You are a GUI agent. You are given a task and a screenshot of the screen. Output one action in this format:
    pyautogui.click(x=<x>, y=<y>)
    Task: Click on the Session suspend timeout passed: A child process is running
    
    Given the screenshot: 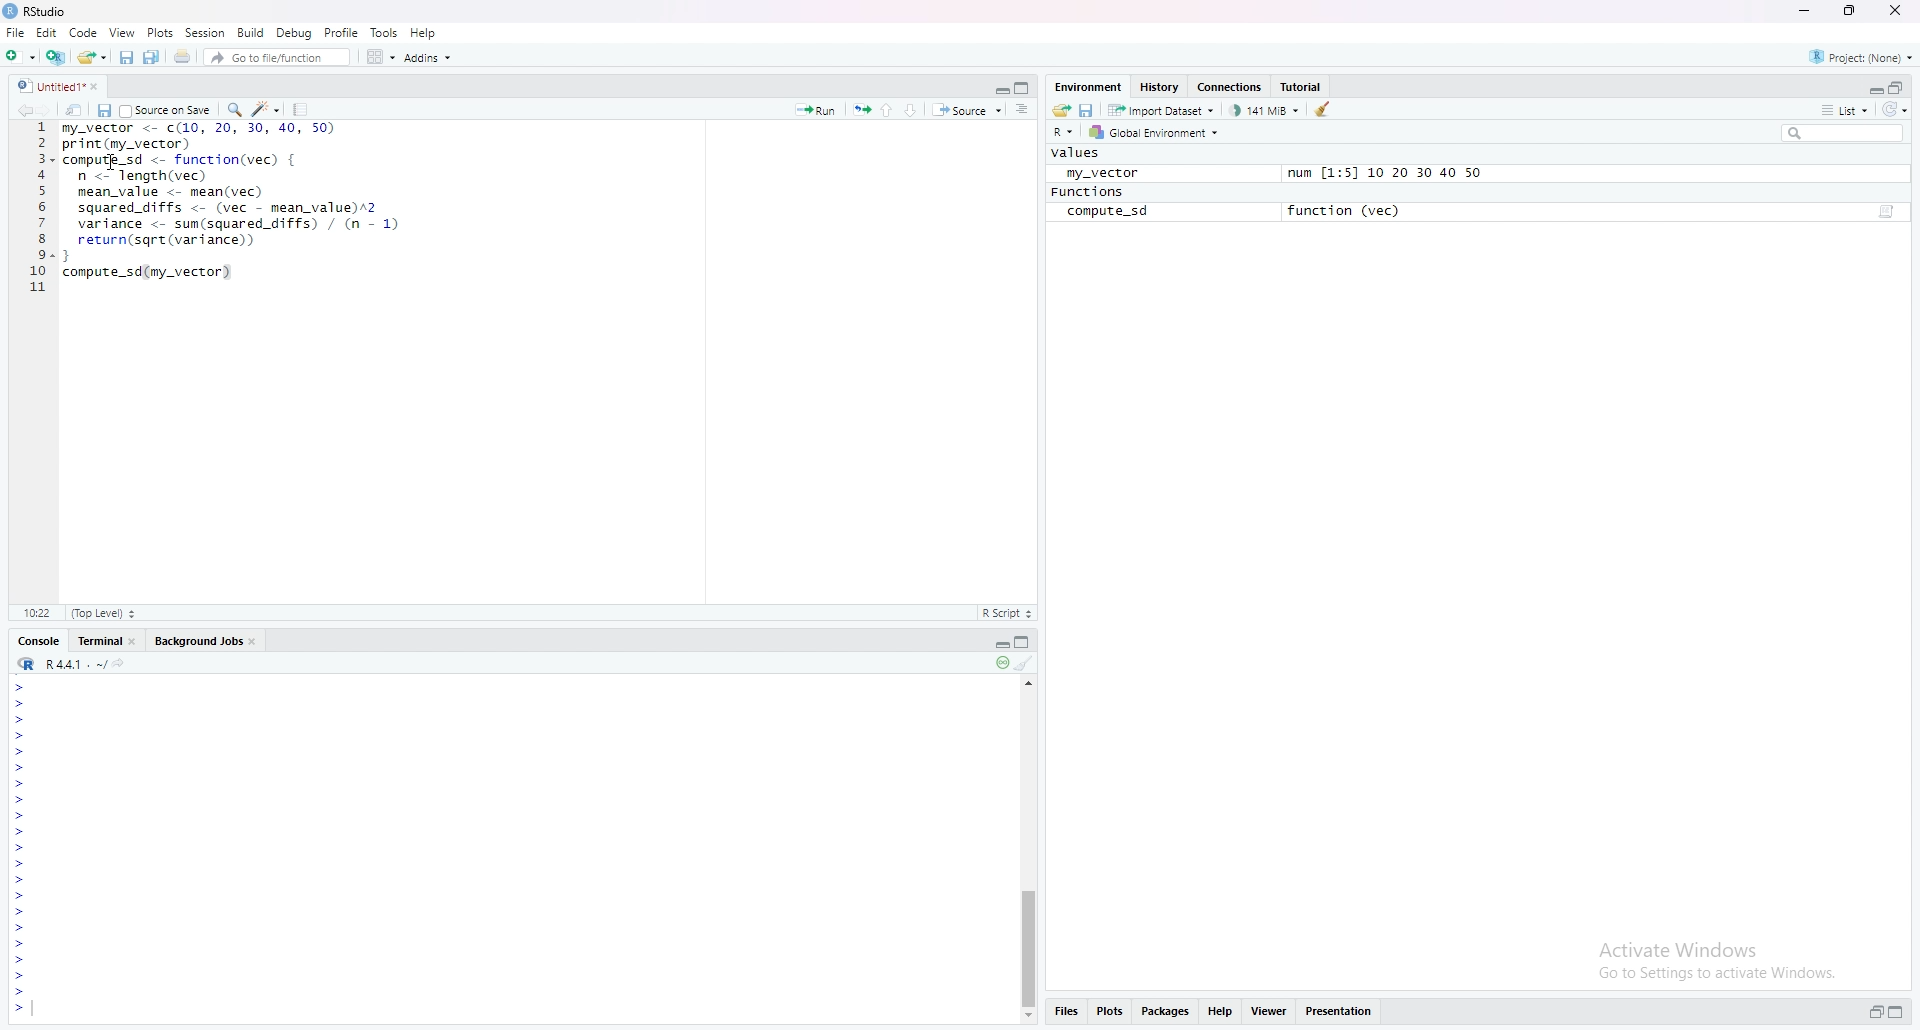 What is the action you would take?
    pyautogui.click(x=1000, y=664)
    